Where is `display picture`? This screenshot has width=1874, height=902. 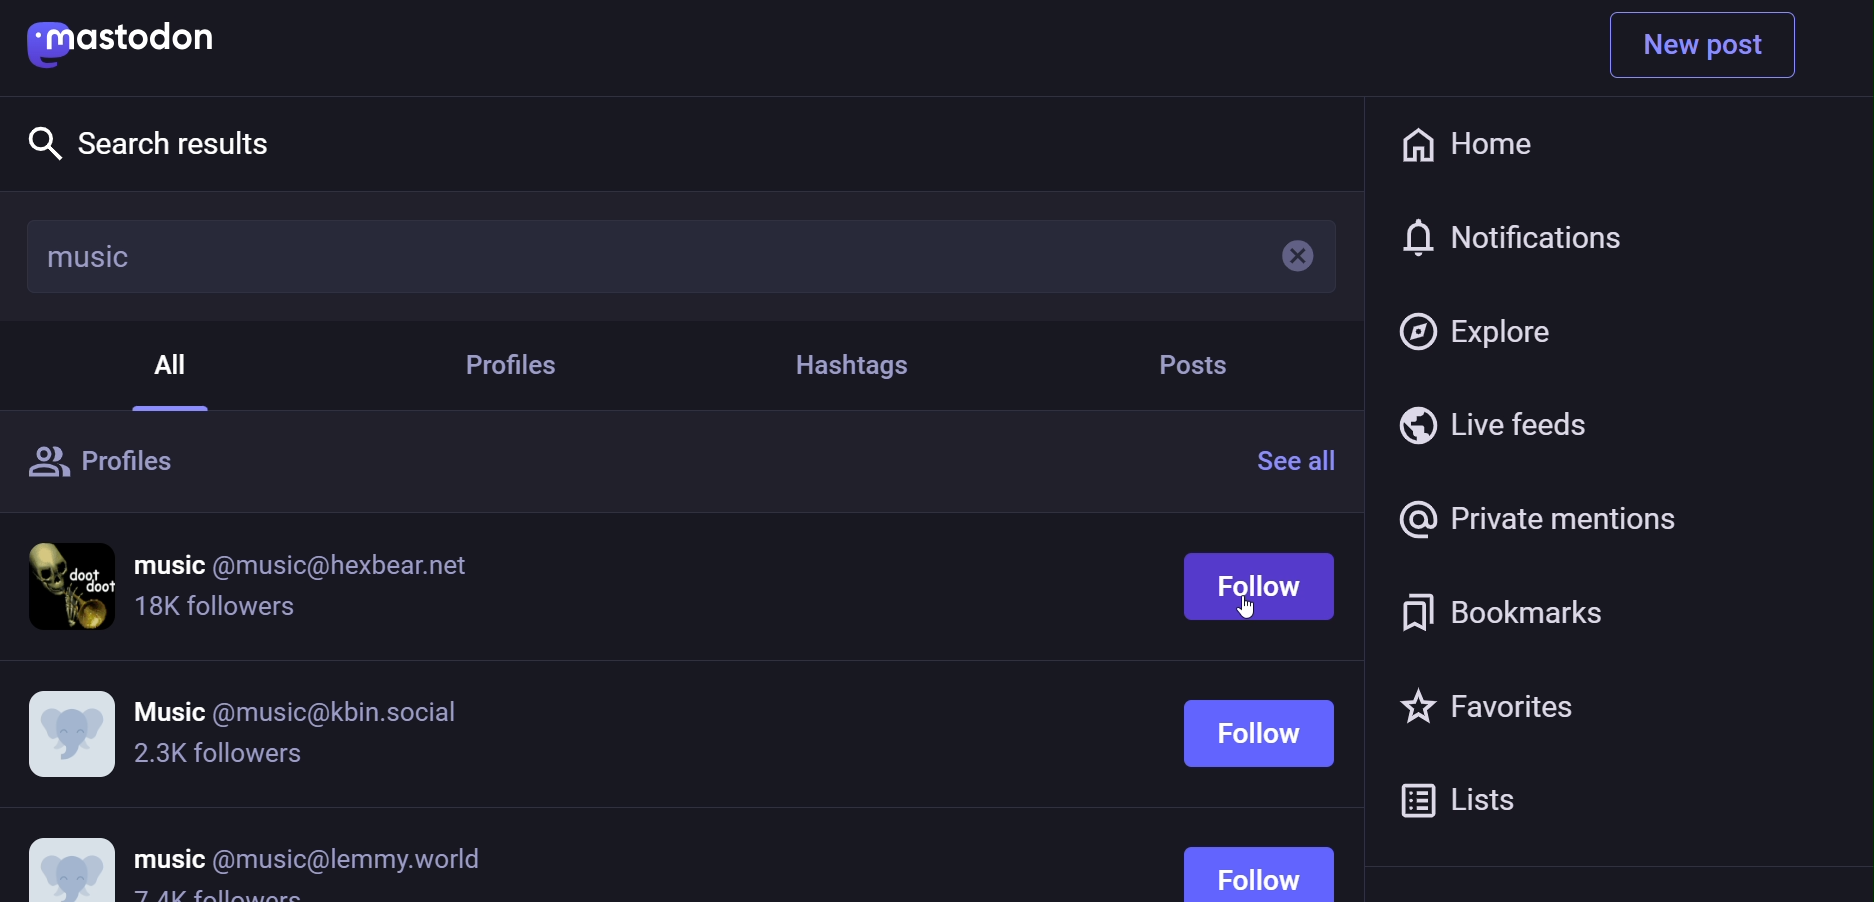 display picture is located at coordinates (75, 584).